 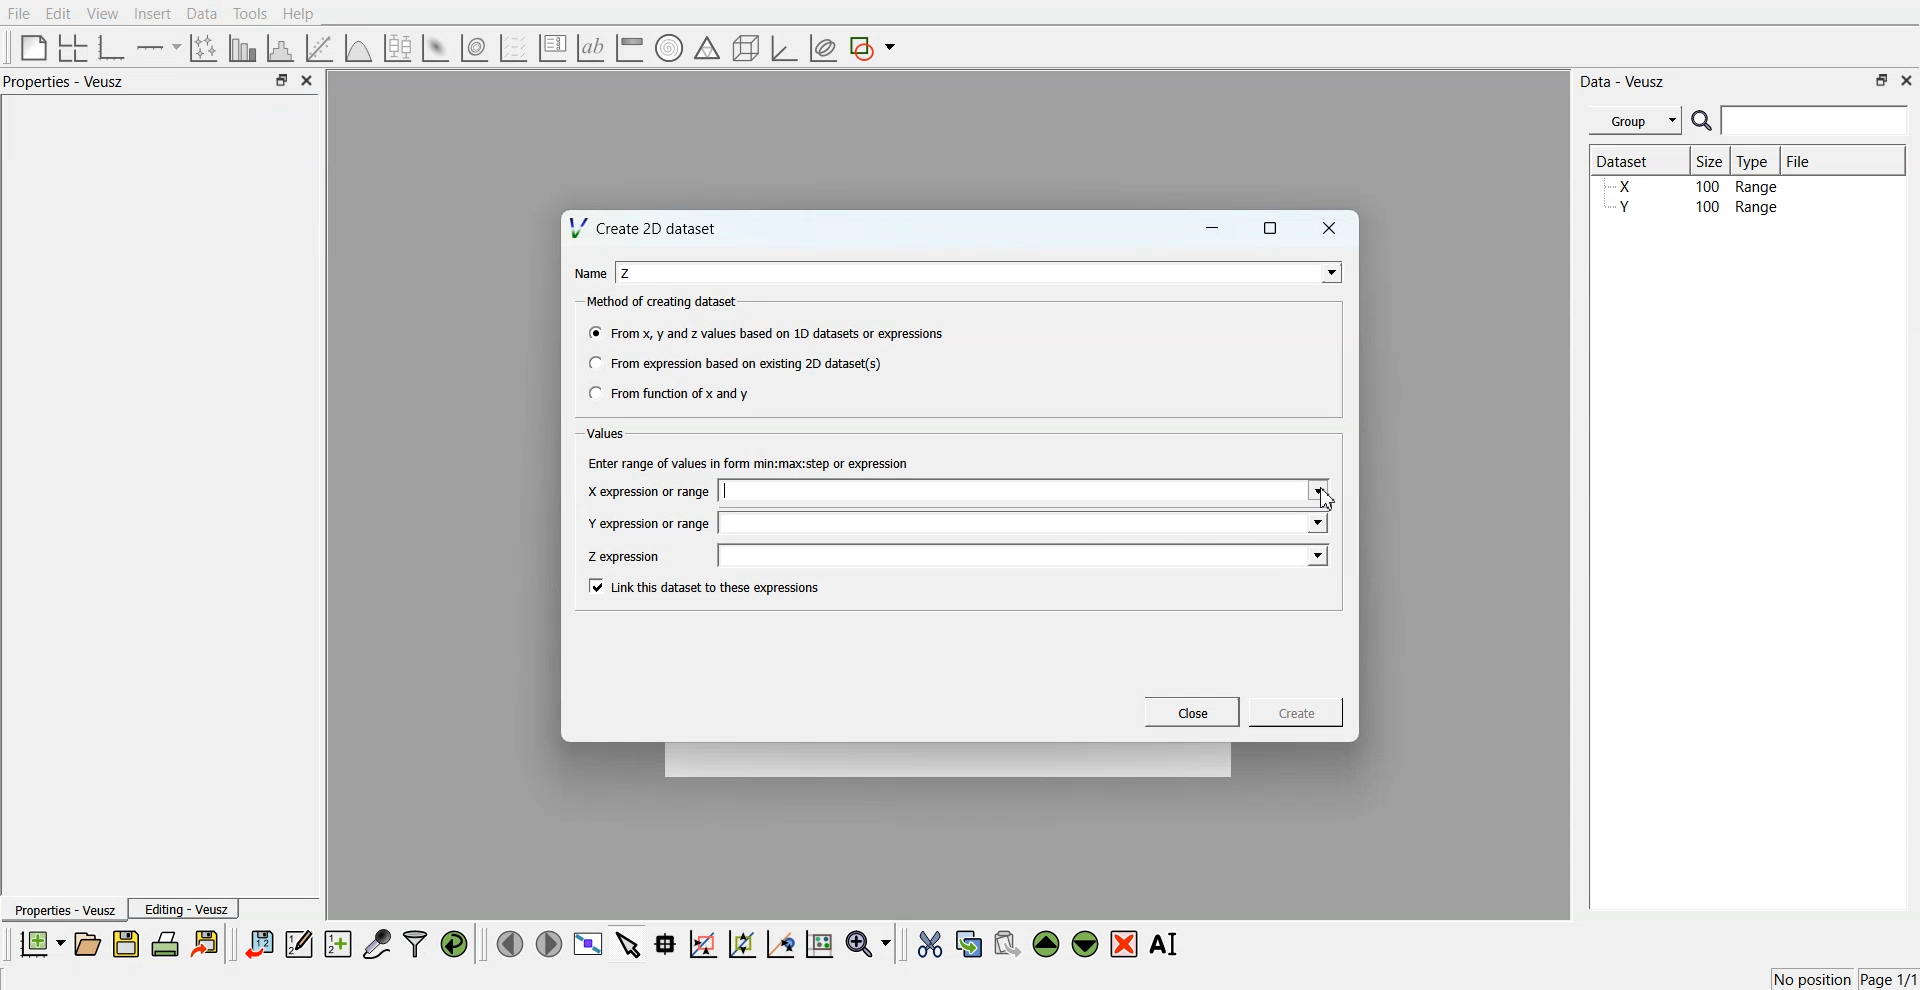 What do you see at coordinates (34, 47) in the screenshot?
I see `Blank page` at bounding box center [34, 47].